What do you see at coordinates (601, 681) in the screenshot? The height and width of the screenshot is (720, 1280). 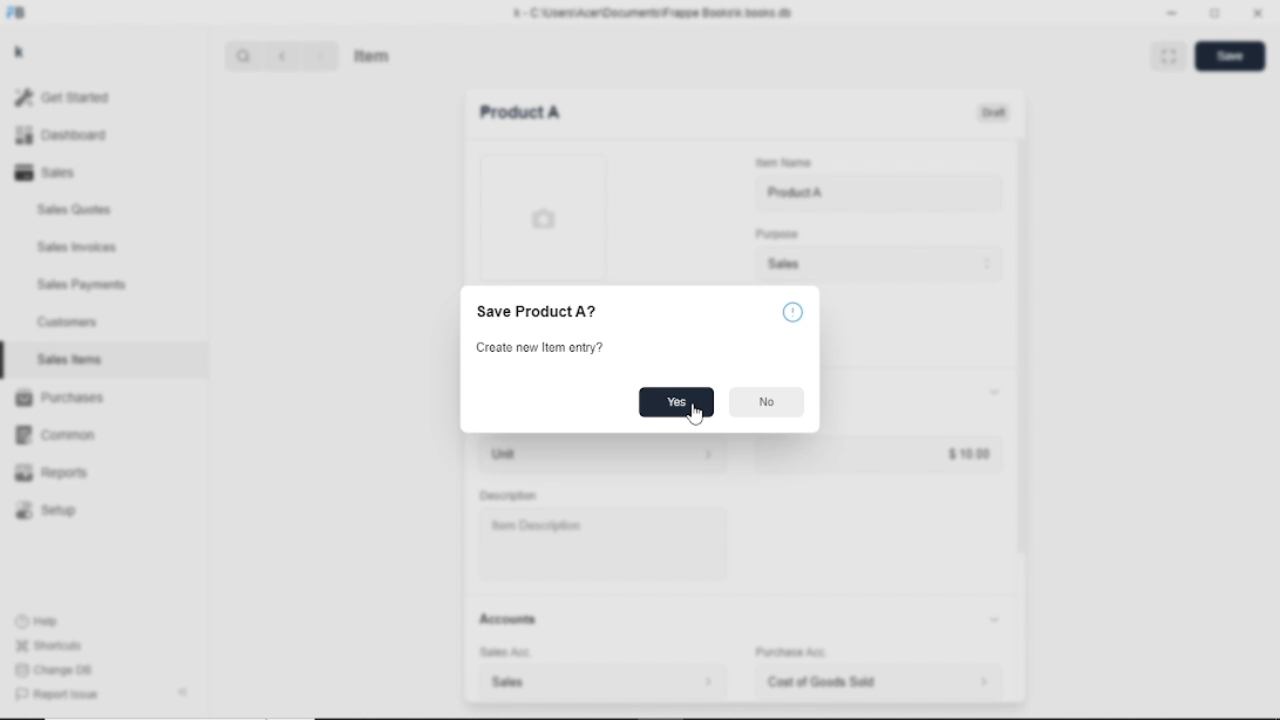 I see `Sales` at bounding box center [601, 681].